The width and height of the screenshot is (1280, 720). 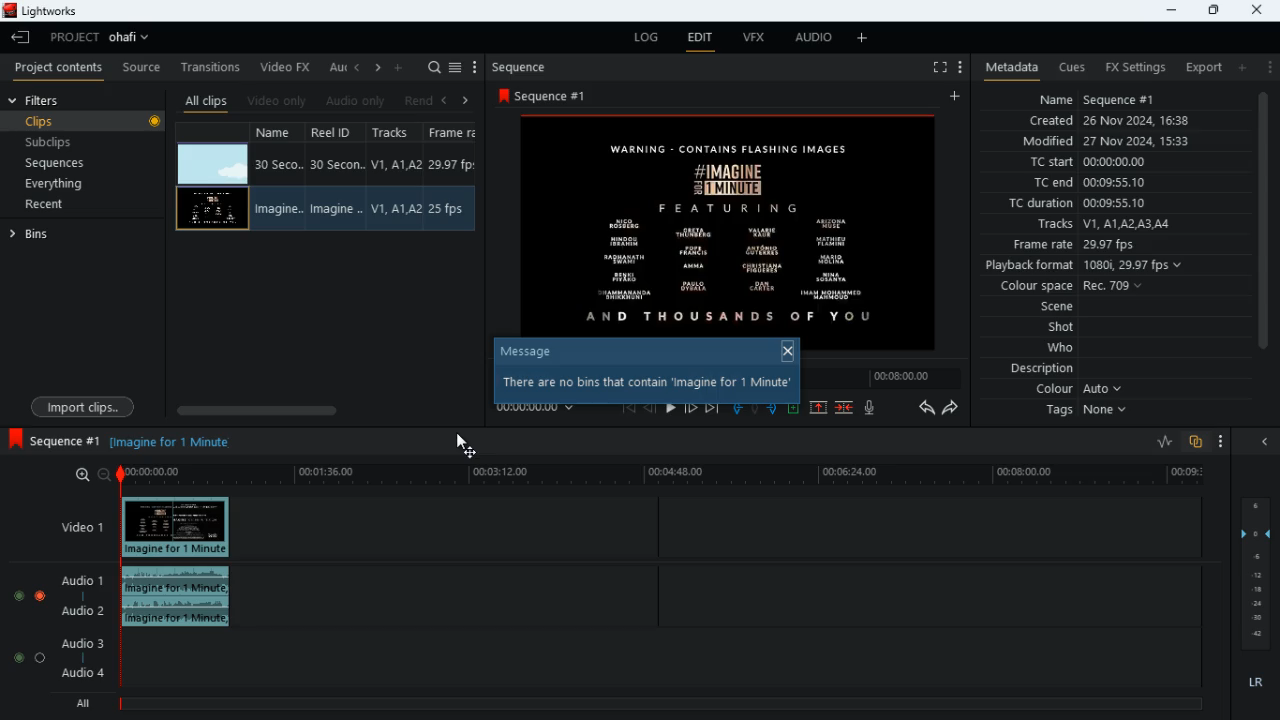 What do you see at coordinates (957, 97) in the screenshot?
I see `add` at bounding box center [957, 97].